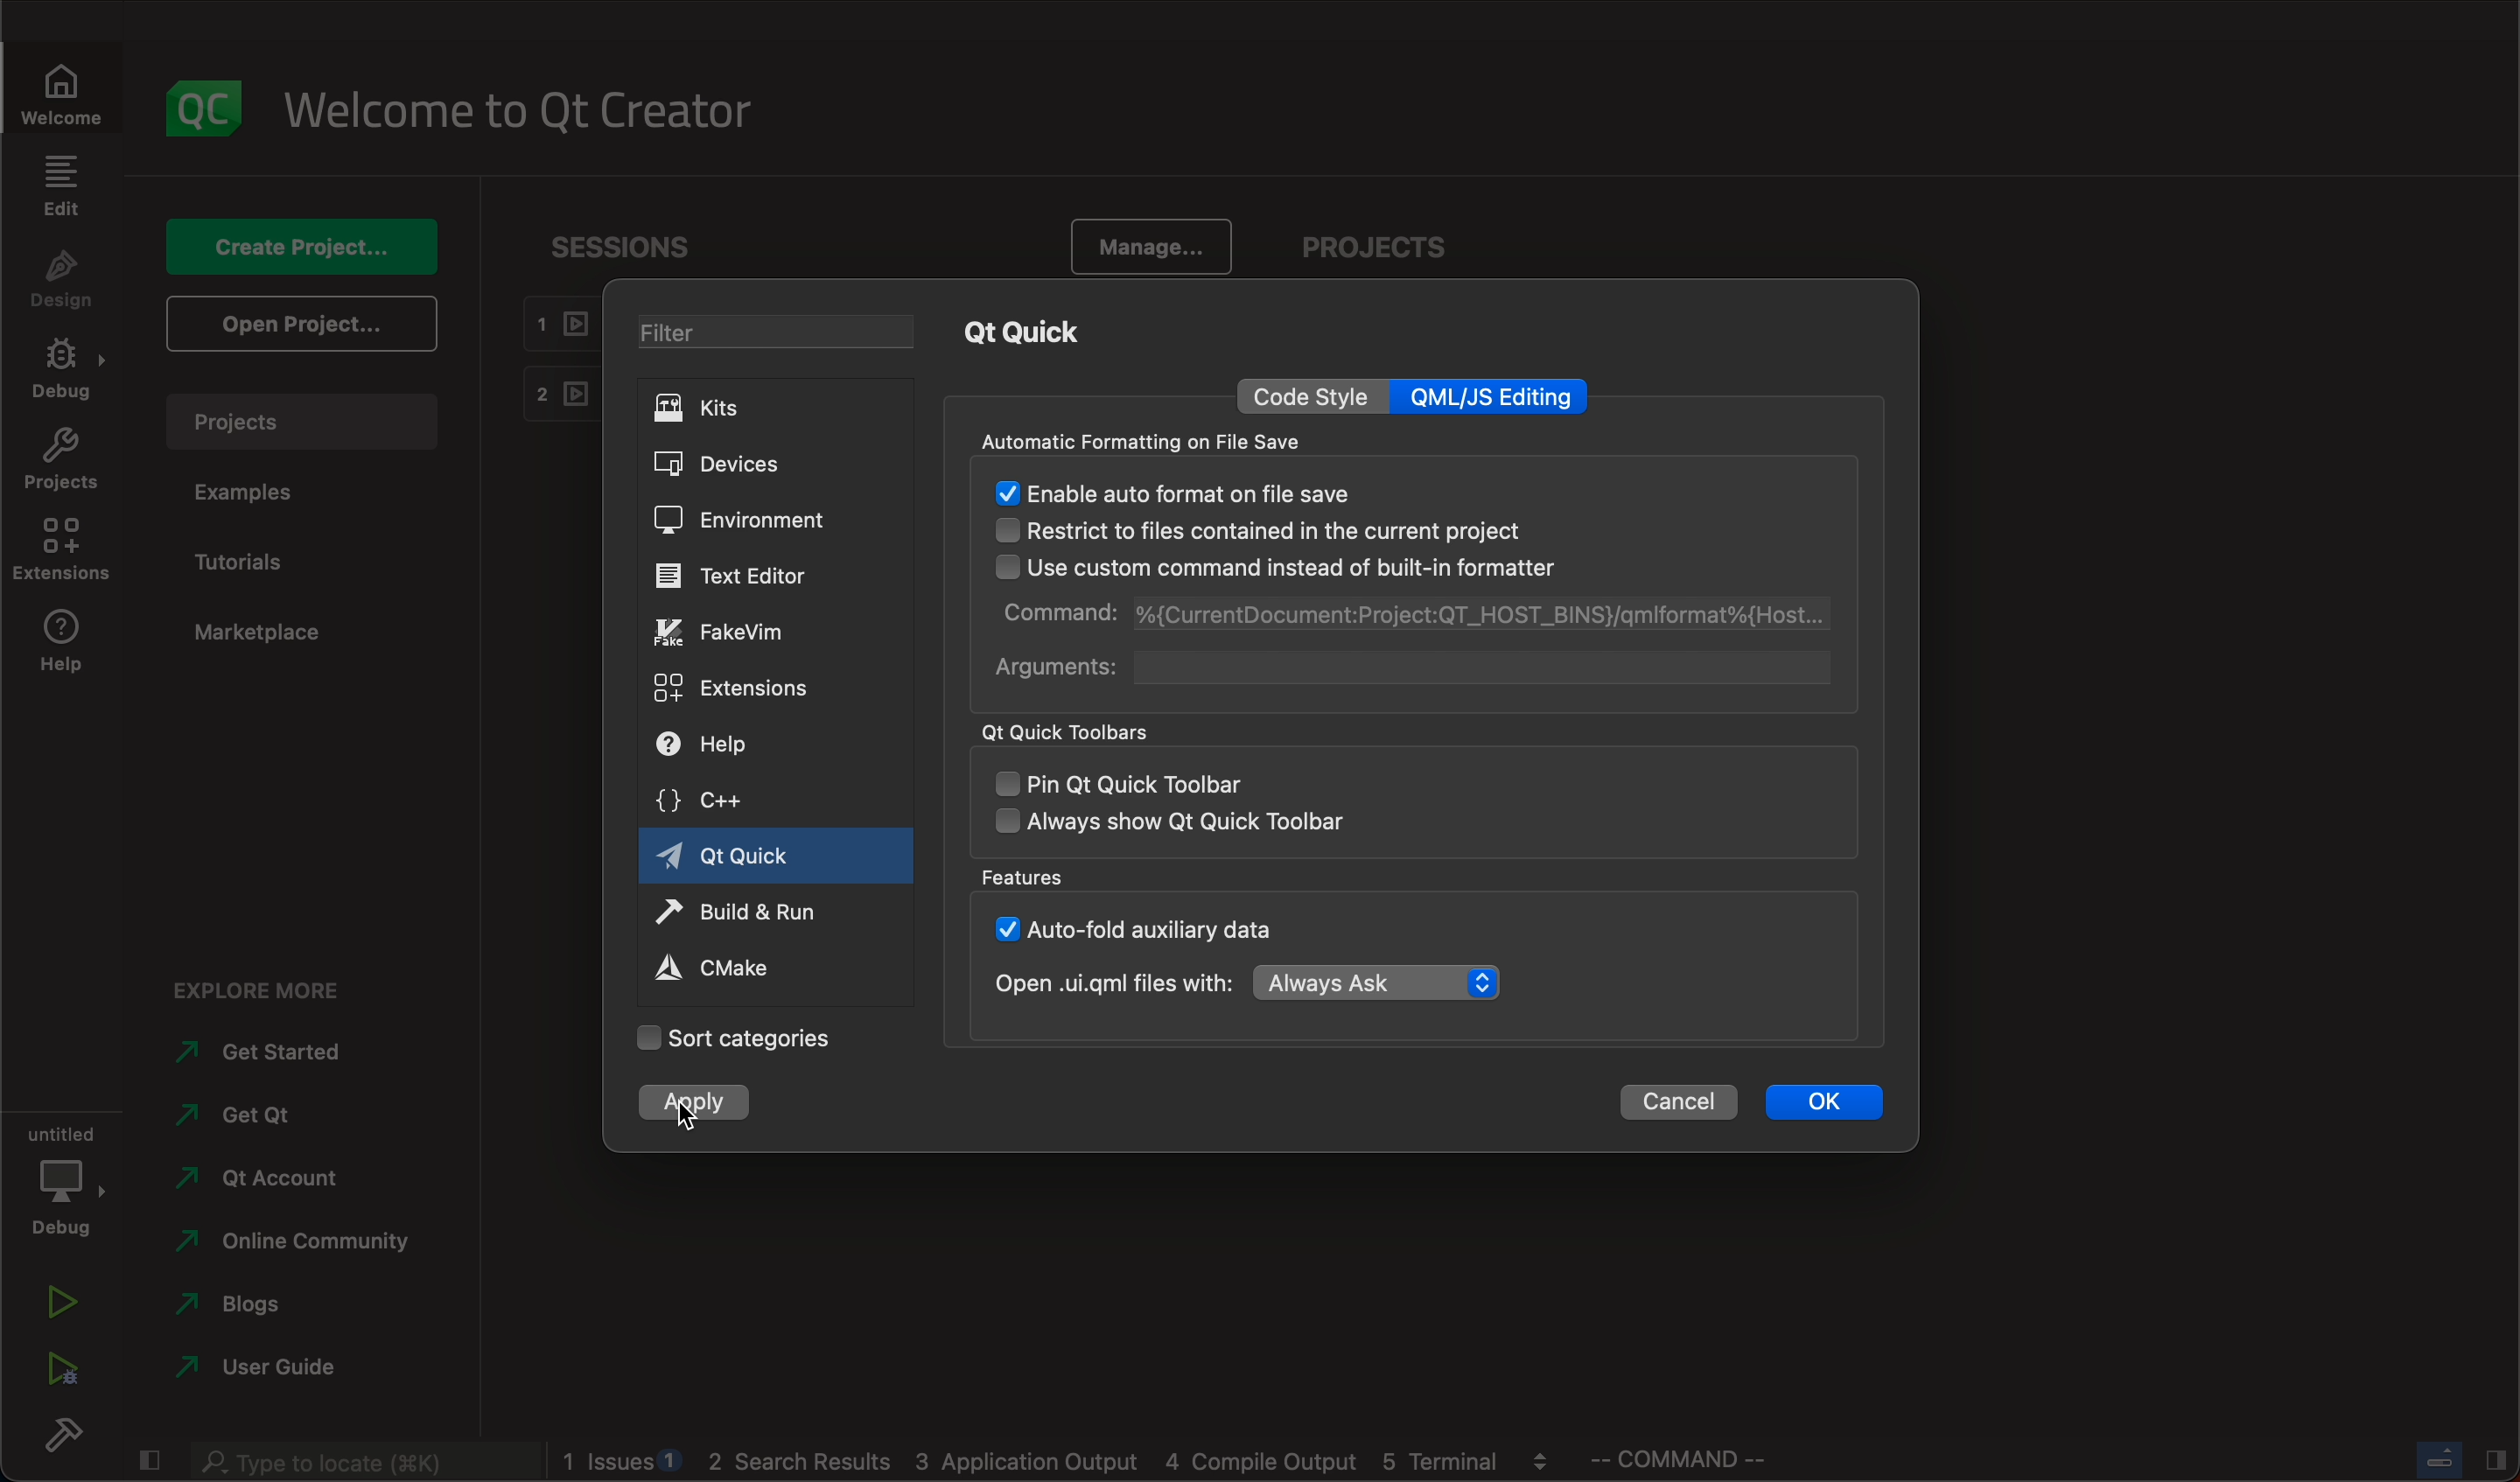 The height and width of the screenshot is (1482, 2520). Describe the element at coordinates (524, 111) in the screenshot. I see `welcome` at that location.